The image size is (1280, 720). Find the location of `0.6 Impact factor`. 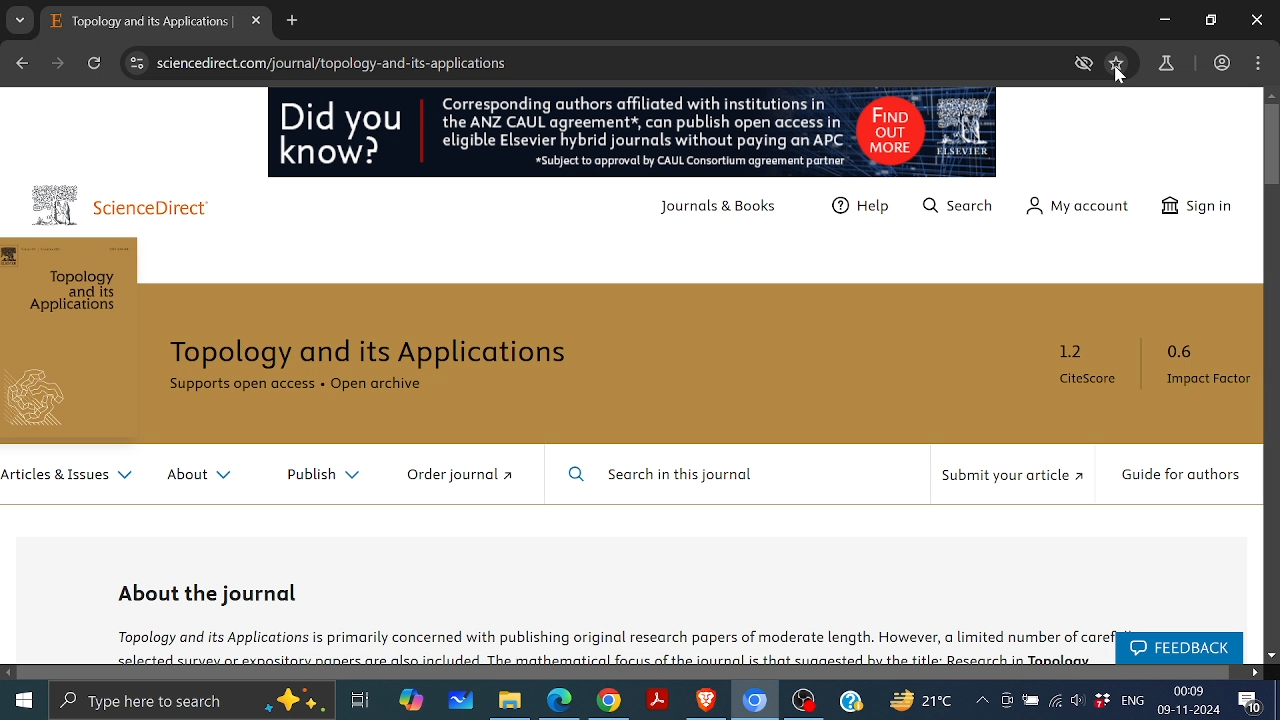

0.6 Impact factor is located at coordinates (1203, 368).